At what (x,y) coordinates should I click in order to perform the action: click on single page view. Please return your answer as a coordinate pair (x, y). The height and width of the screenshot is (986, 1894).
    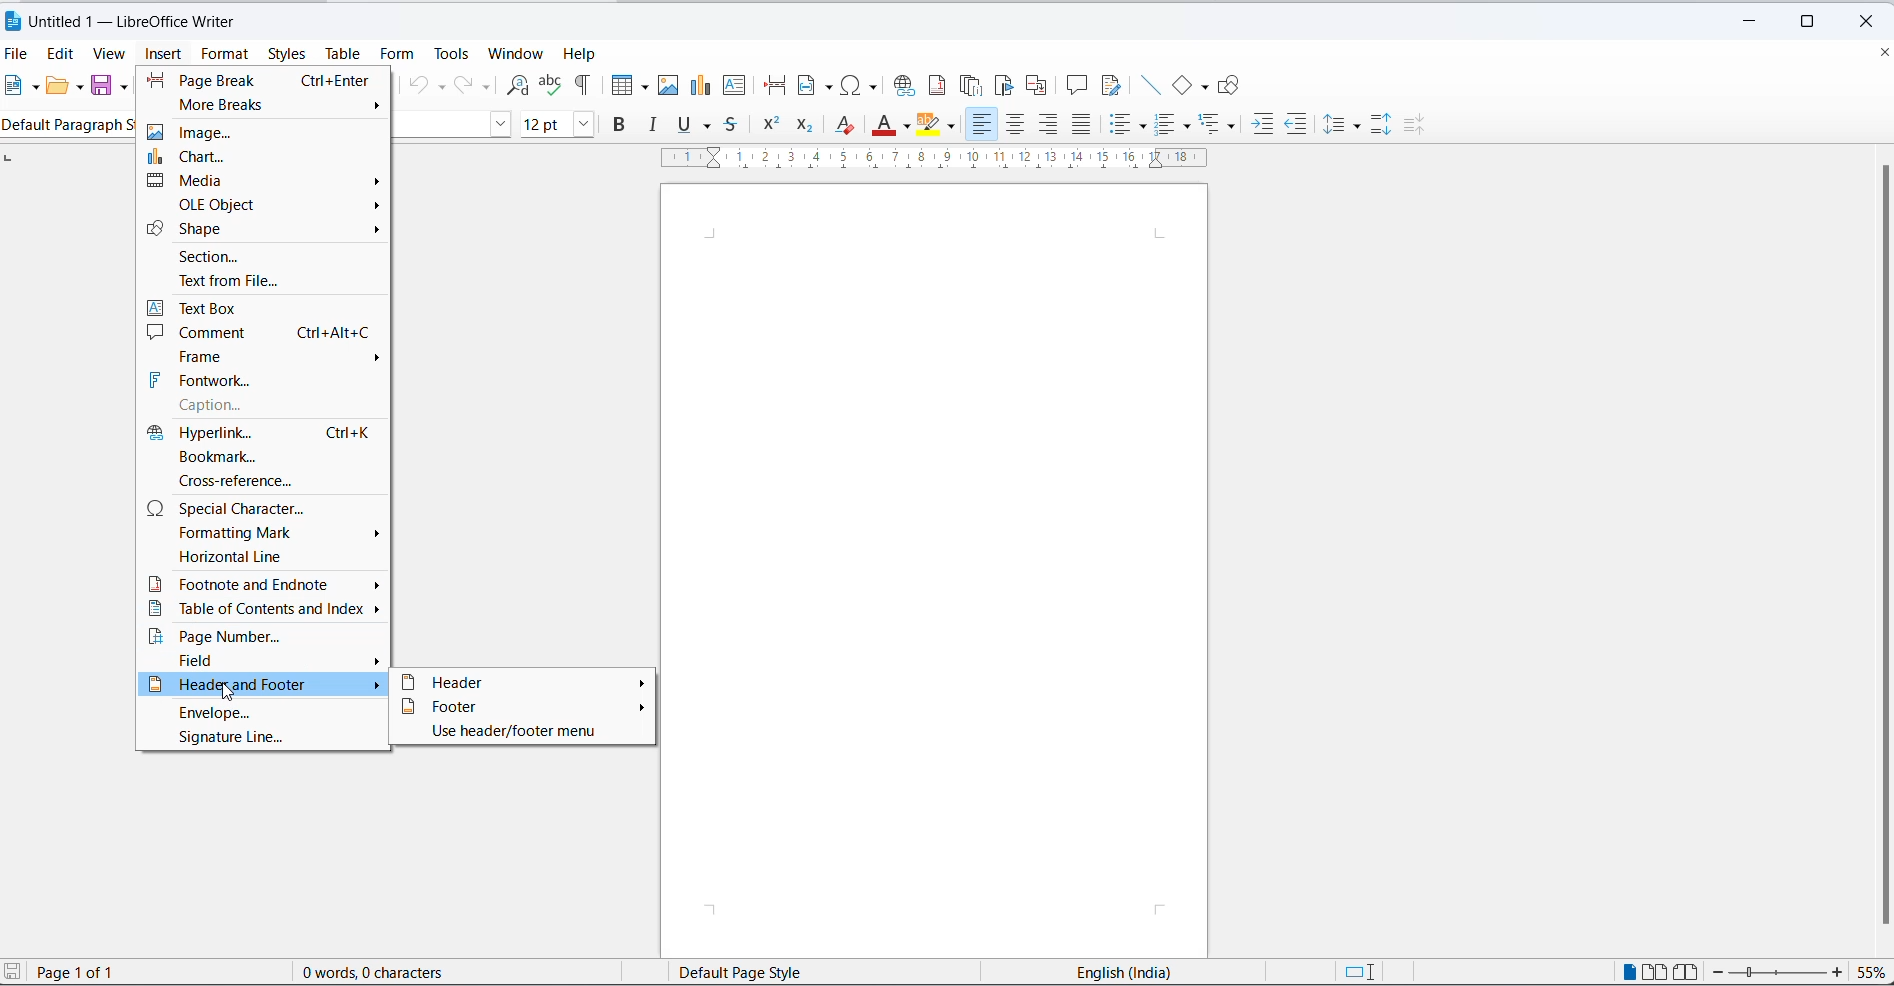
    Looking at the image, I should click on (1629, 972).